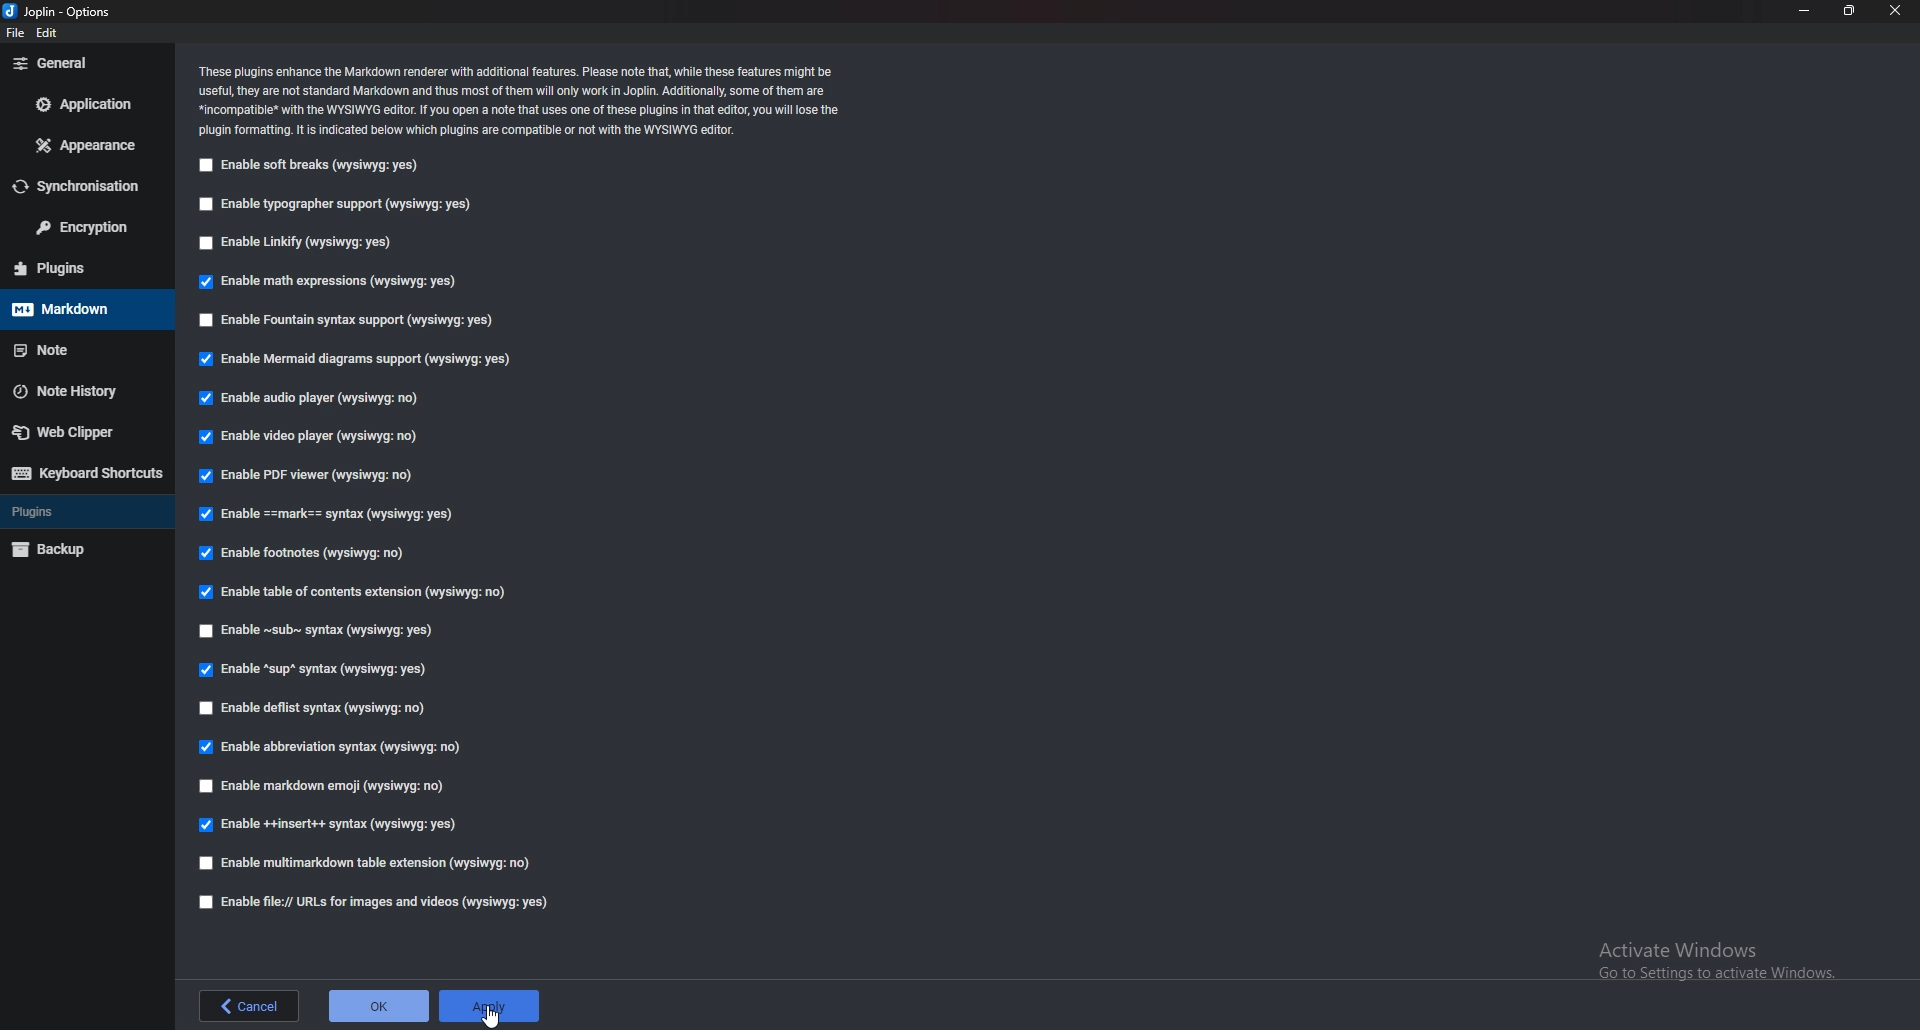 The image size is (1920, 1030). What do you see at coordinates (81, 186) in the screenshot?
I see `Sync` at bounding box center [81, 186].